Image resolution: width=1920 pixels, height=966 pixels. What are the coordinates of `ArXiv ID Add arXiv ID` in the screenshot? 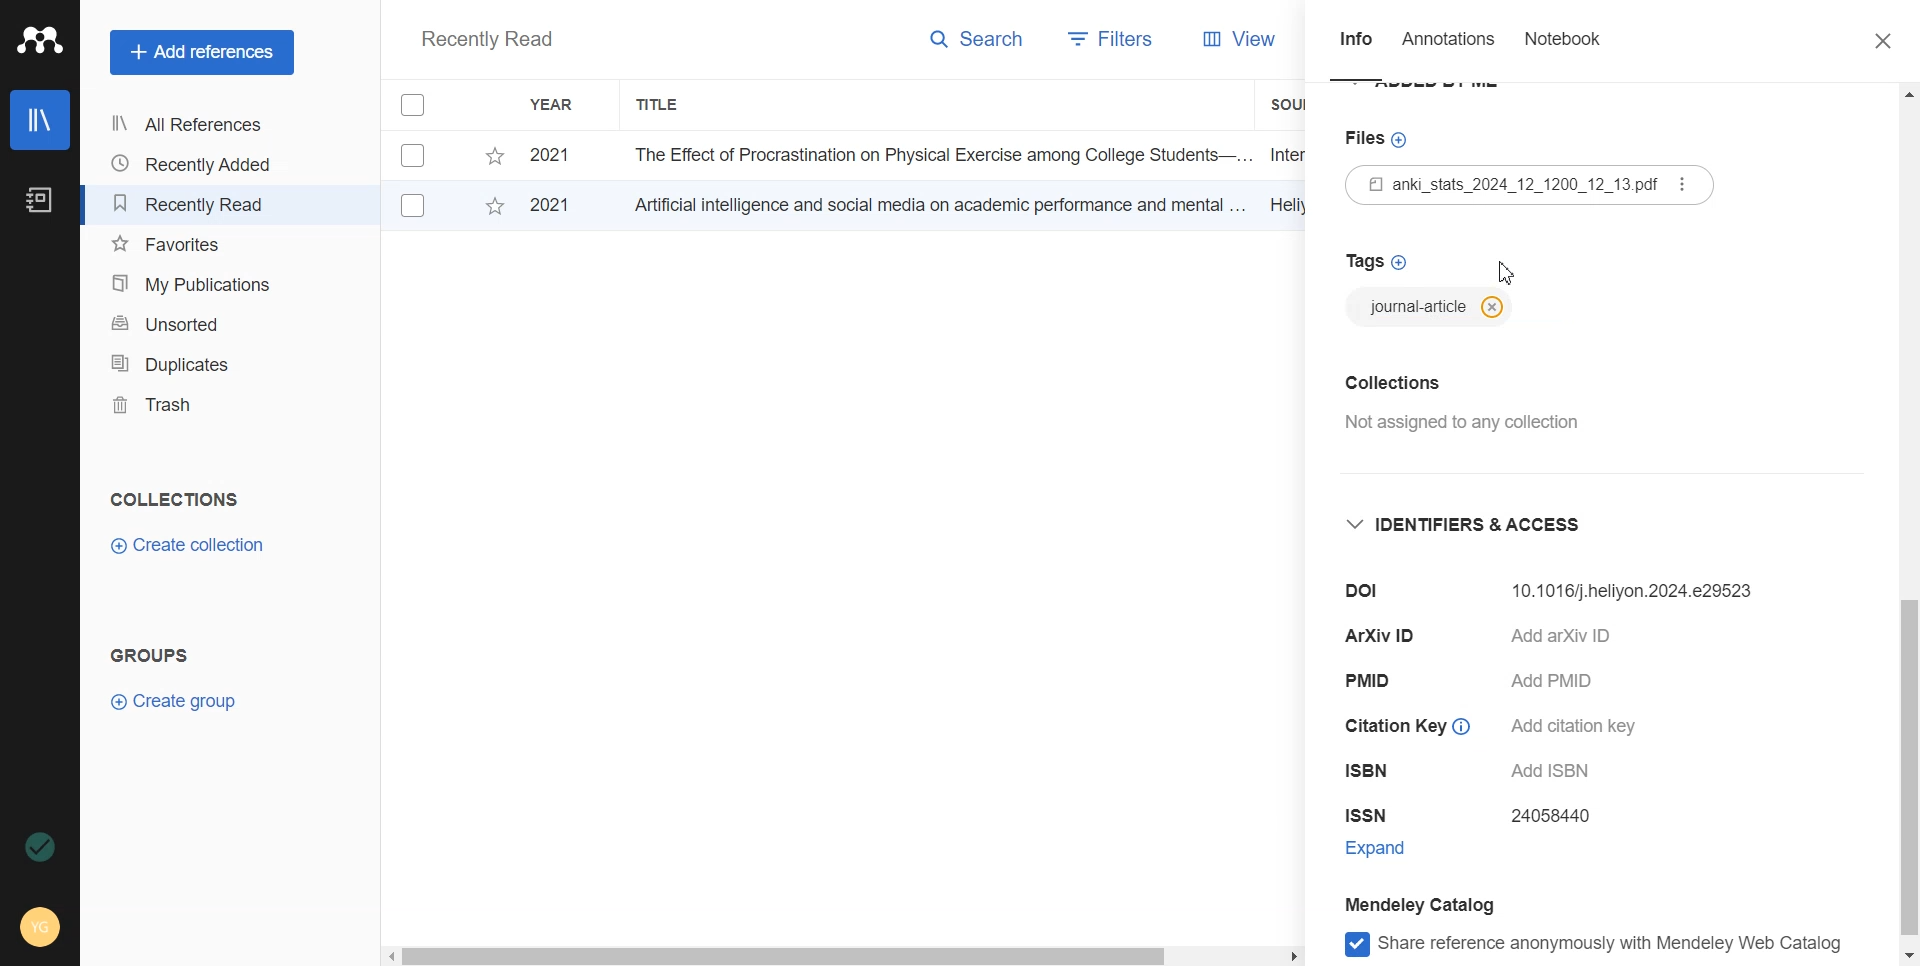 It's located at (1509, 642).